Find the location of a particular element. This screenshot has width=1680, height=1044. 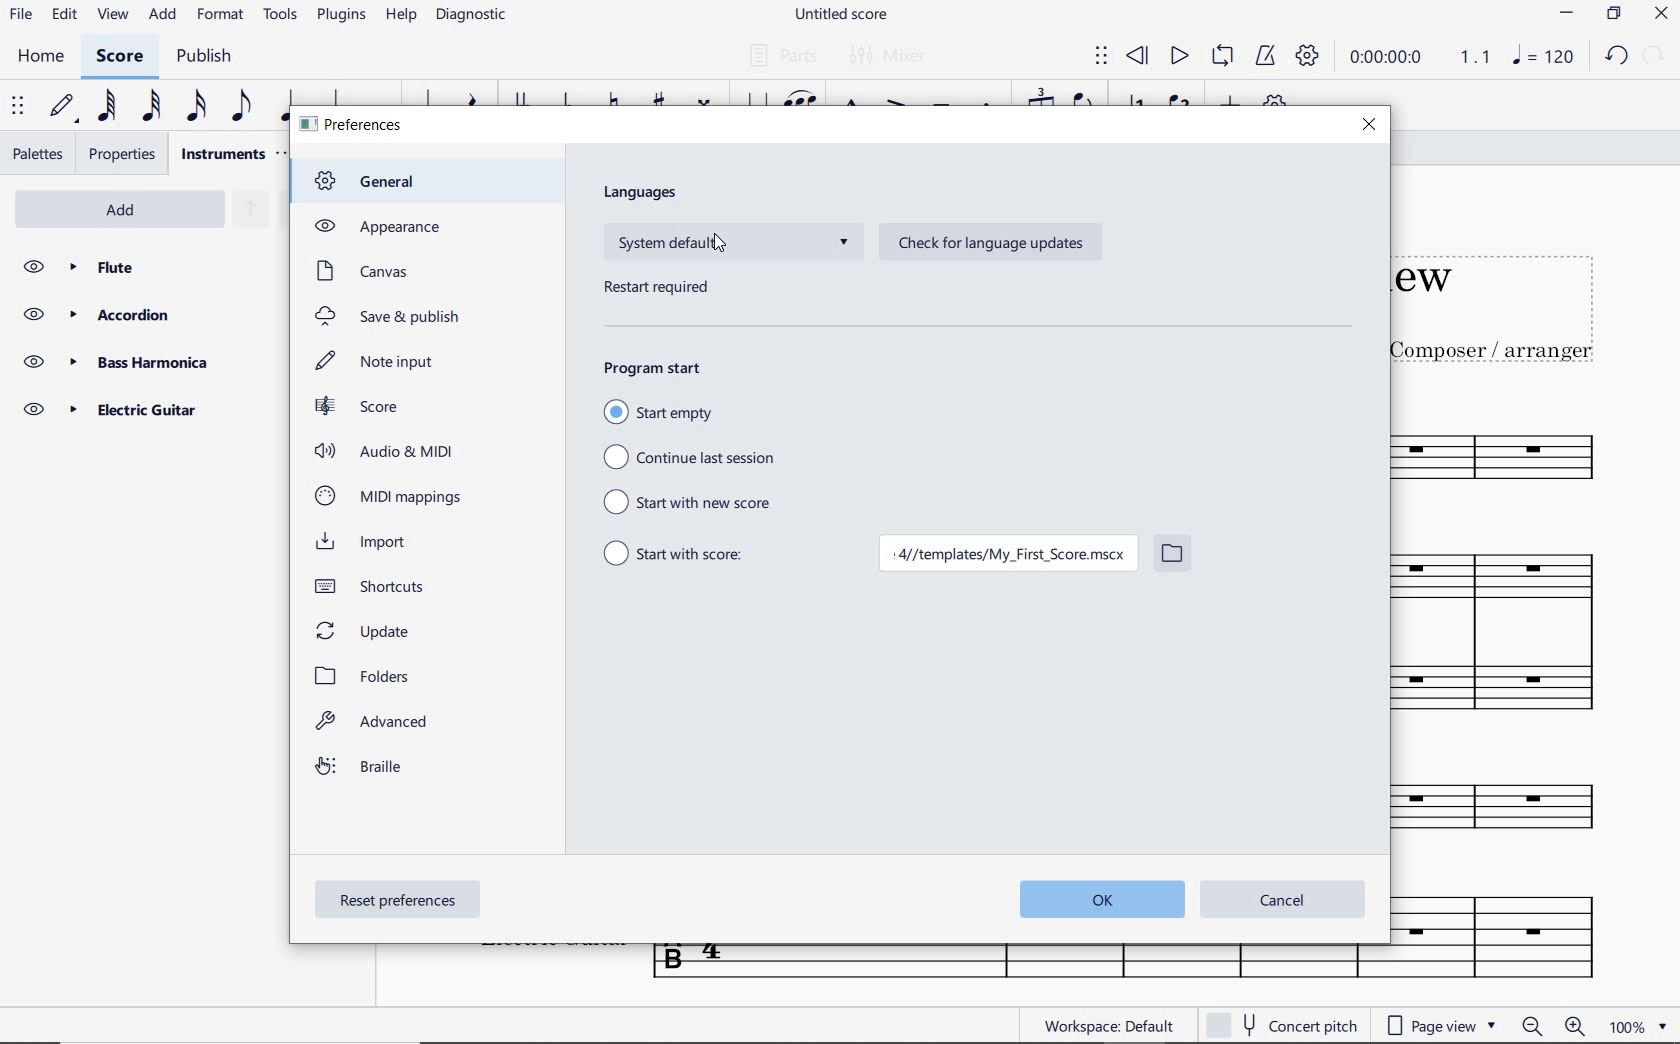

restart required is located at coordinates (660, 290).